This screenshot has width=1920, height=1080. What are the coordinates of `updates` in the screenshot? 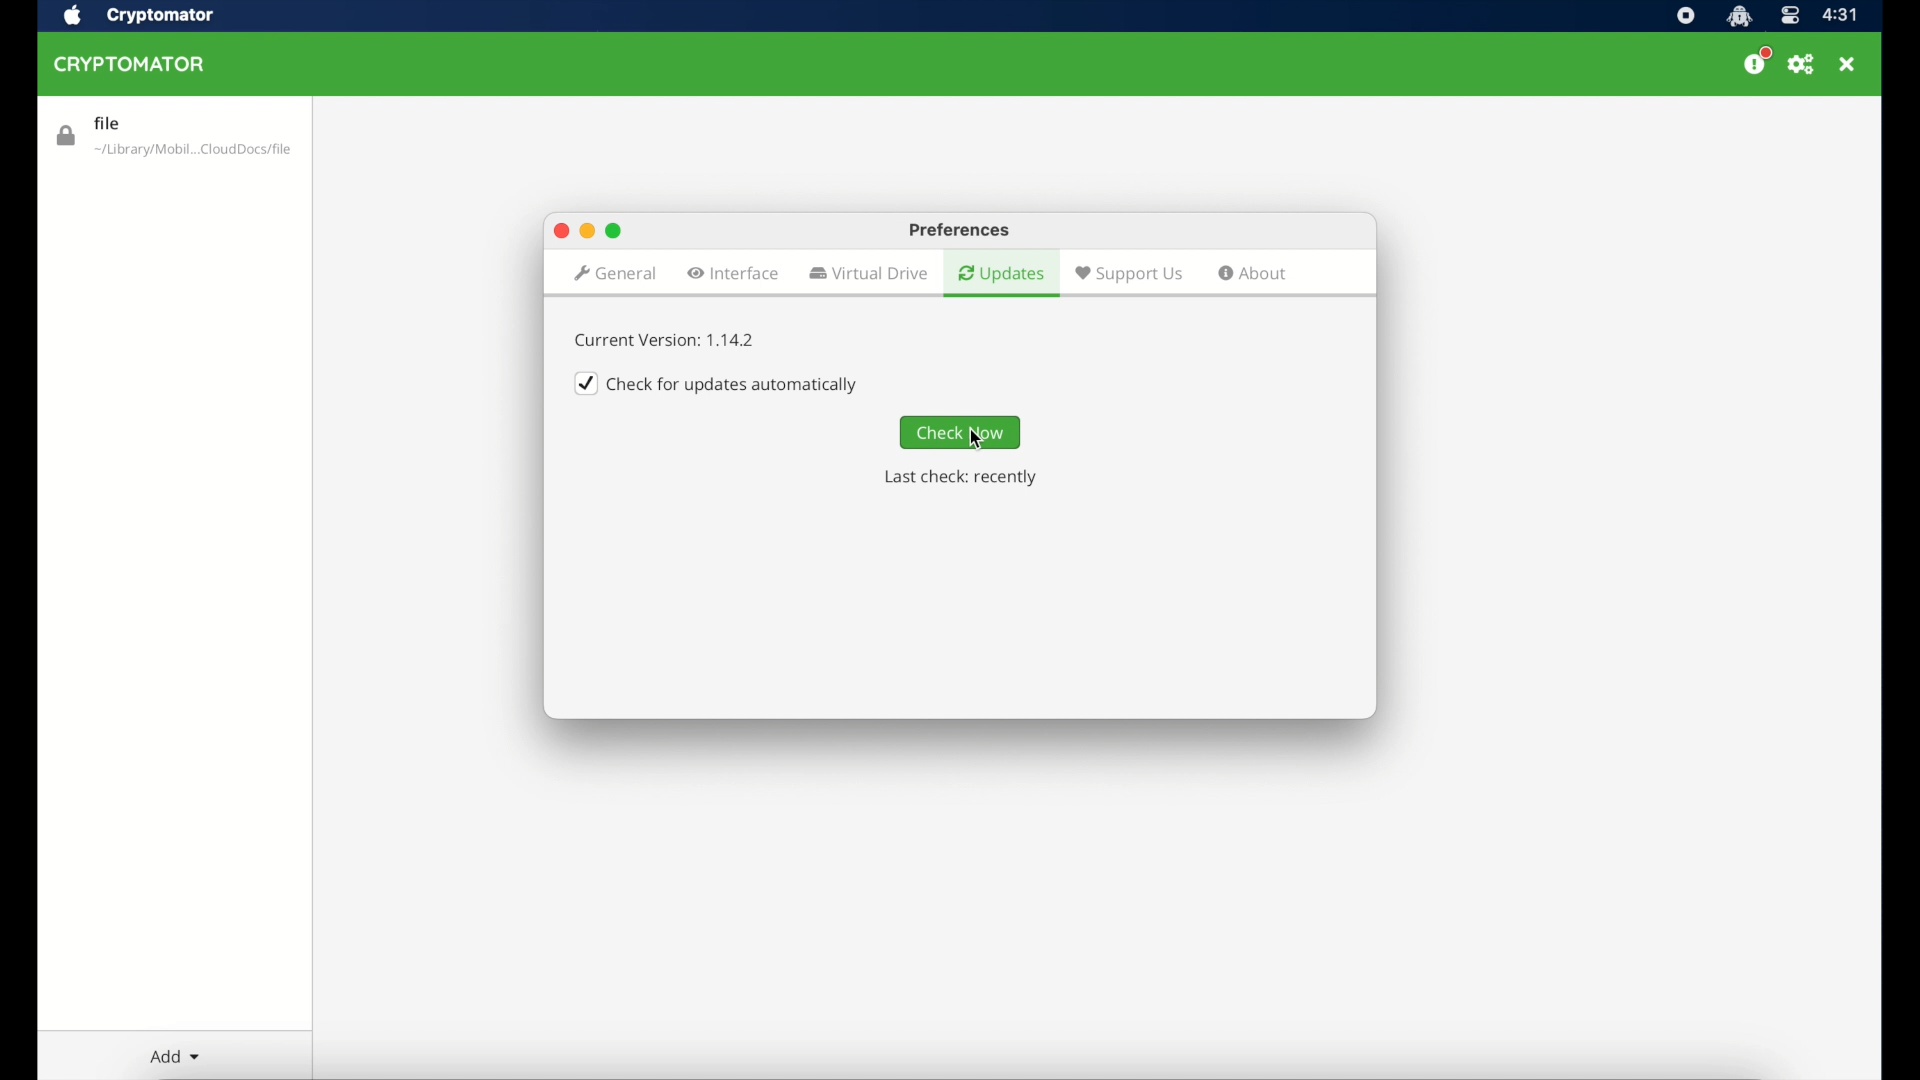 It's located at (1001, 273).